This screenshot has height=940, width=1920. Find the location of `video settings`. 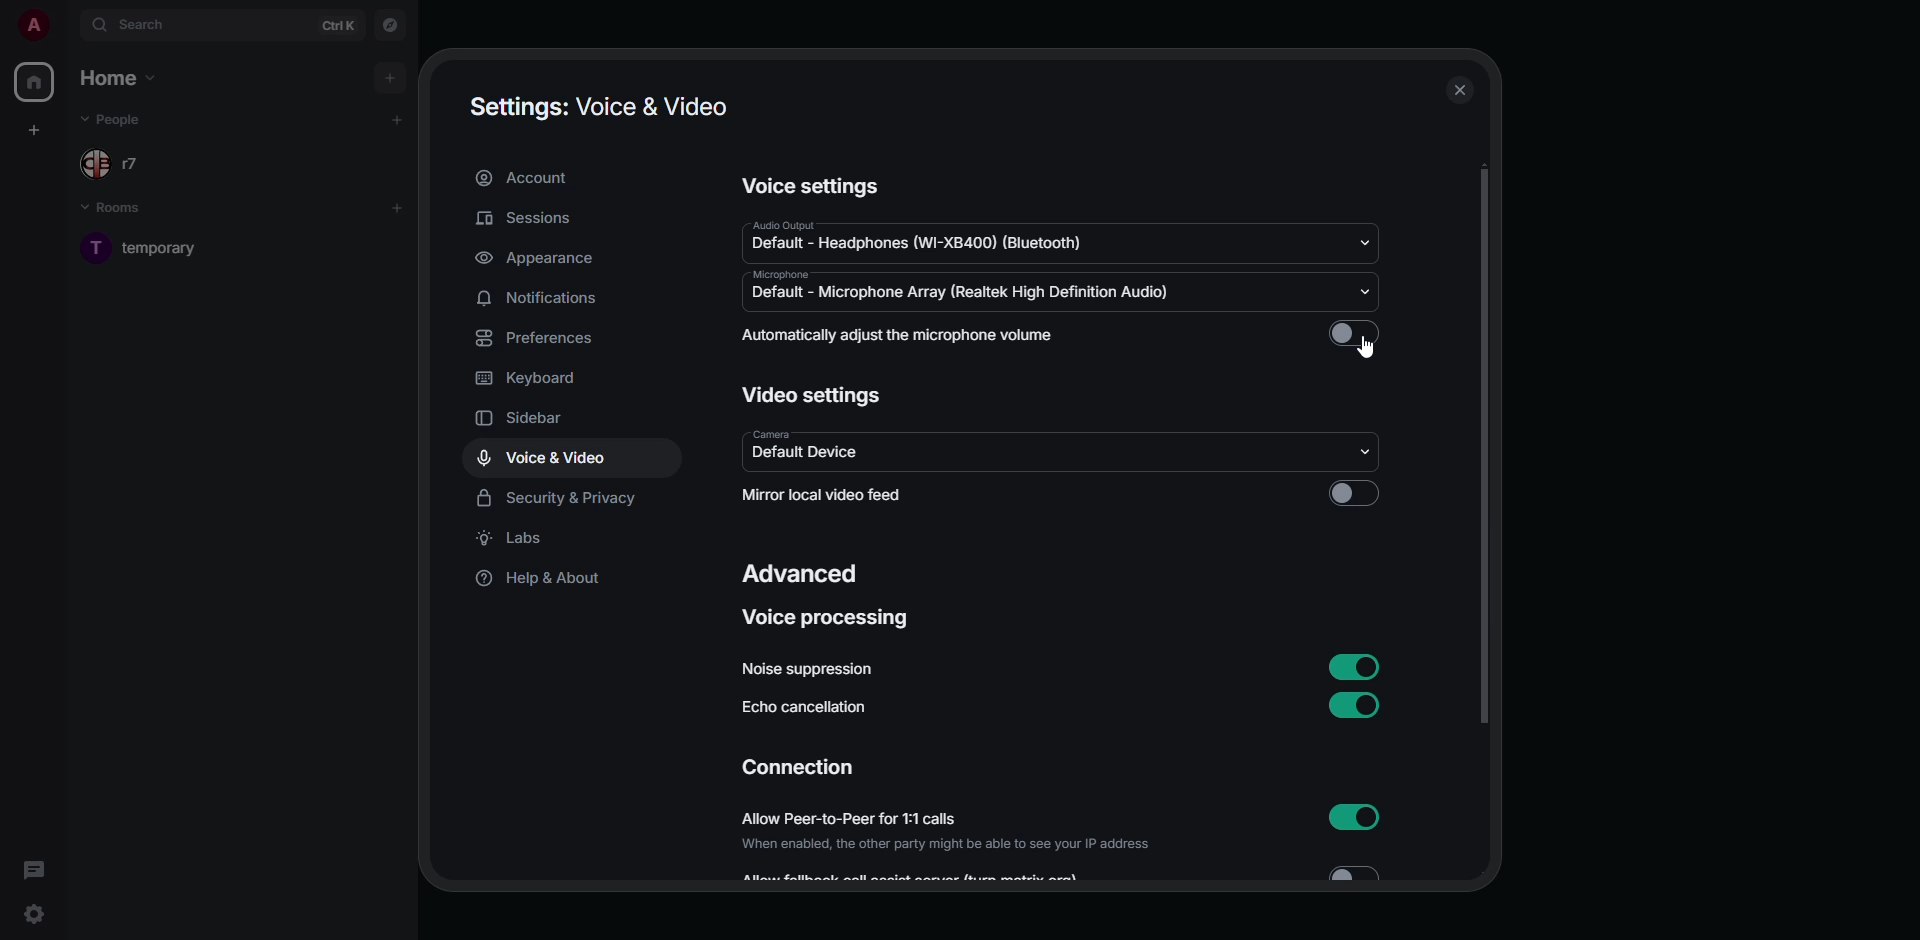

video settings is located at coordinates (811, 393).